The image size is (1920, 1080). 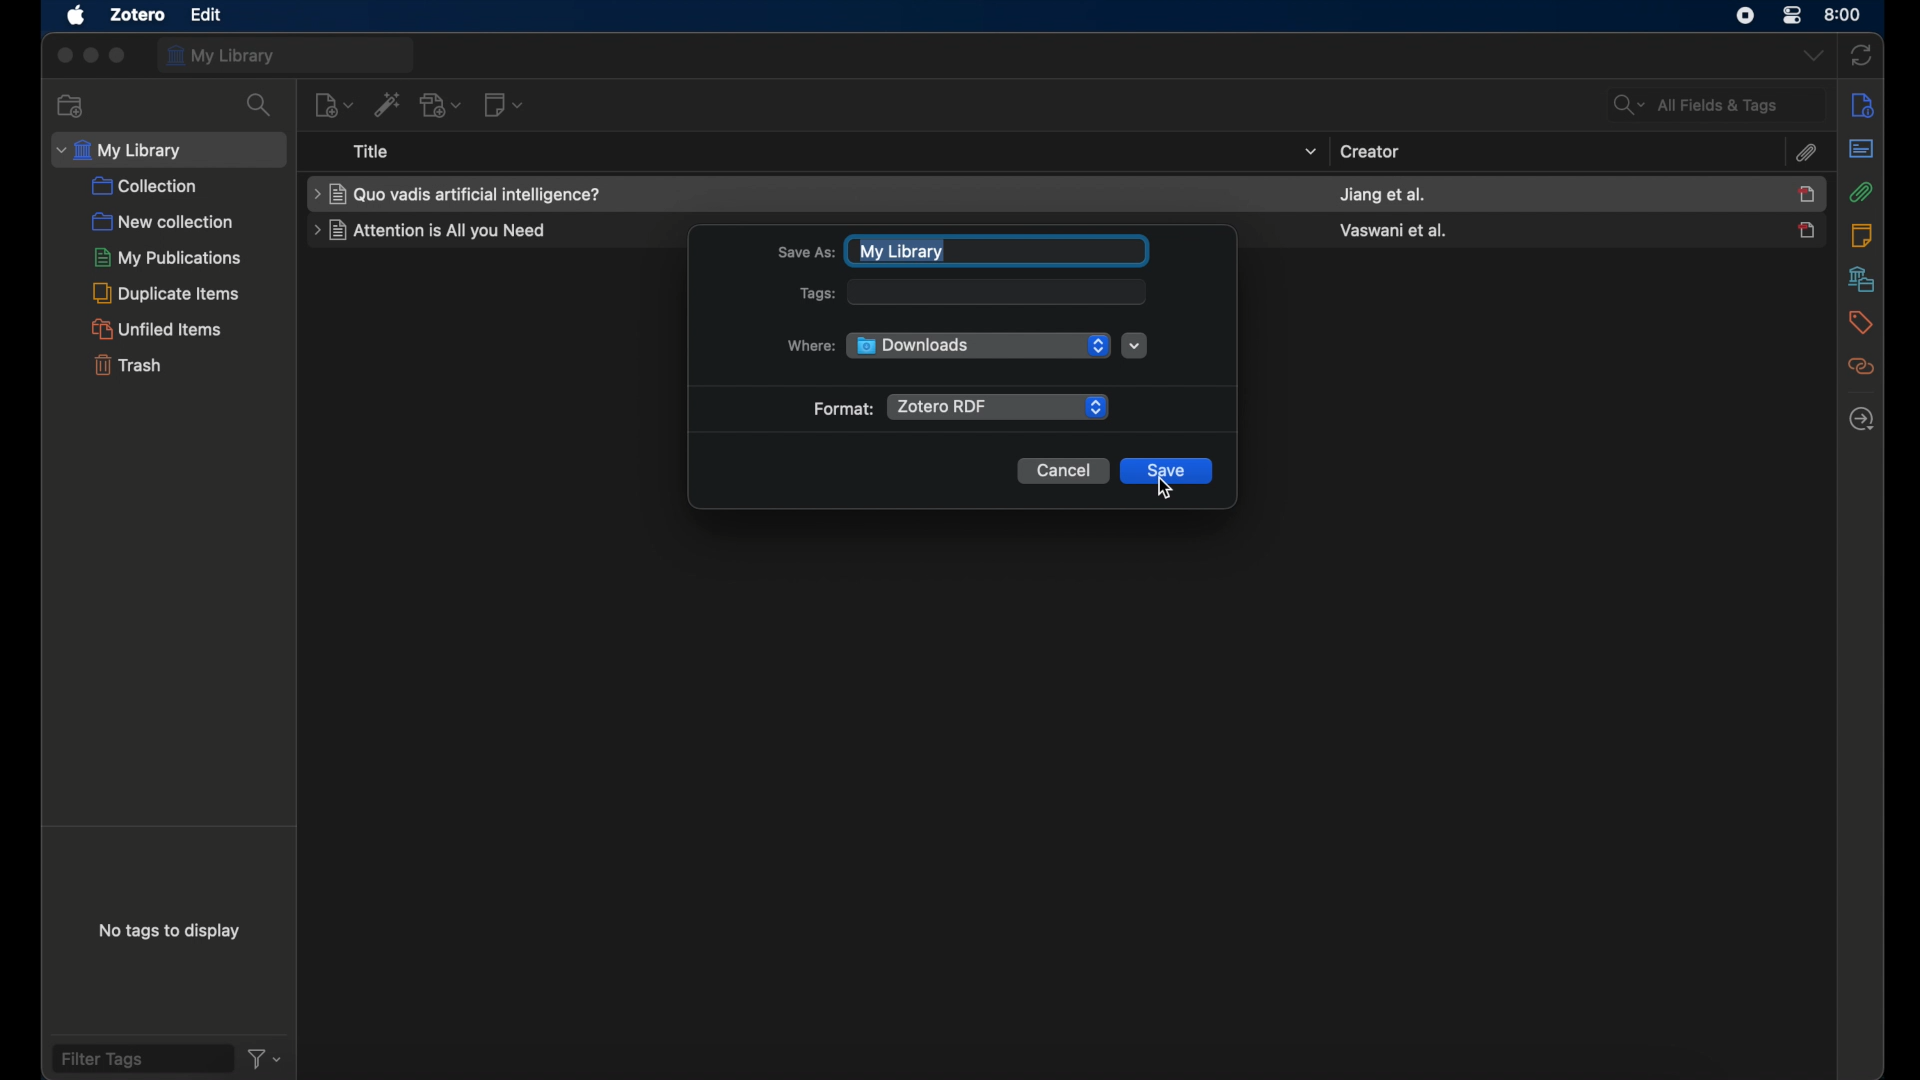 I want to click on abstract, so click(x=1860, y=148).